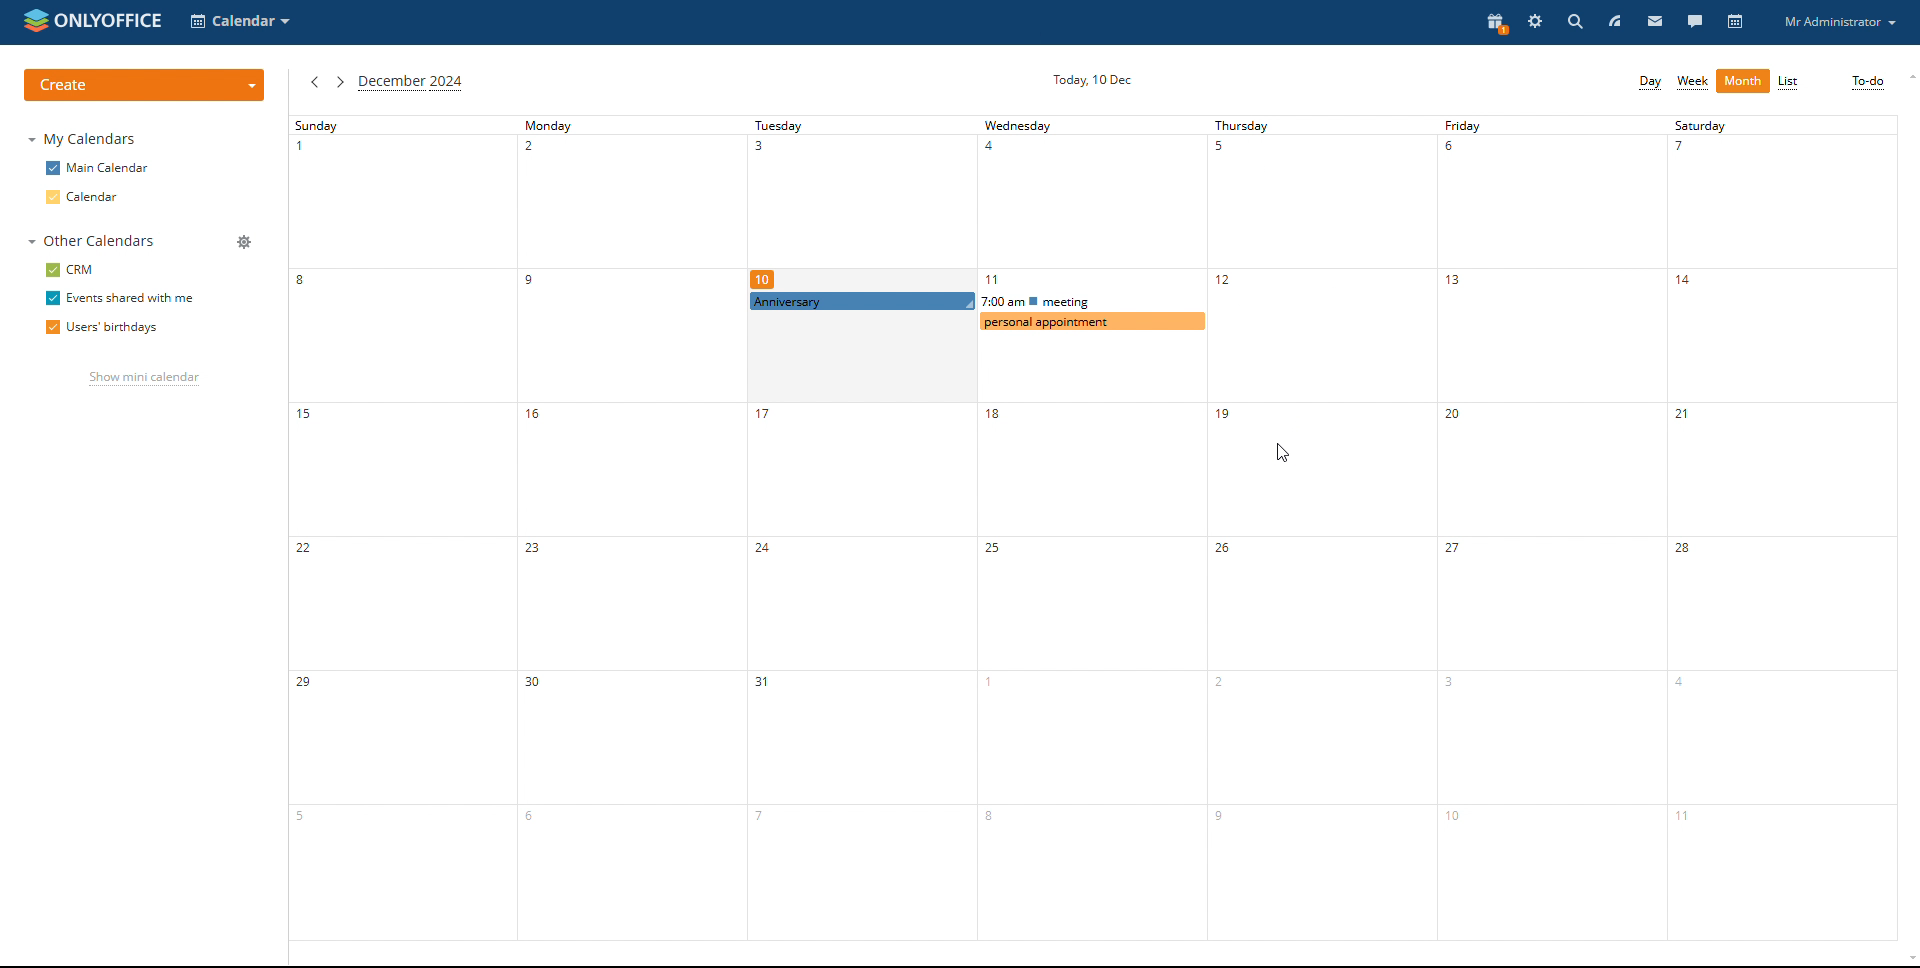  What do you see at coordinates (1323, 528) in the screenshot?
I see `thursday` at bounding box center [1323, 528].